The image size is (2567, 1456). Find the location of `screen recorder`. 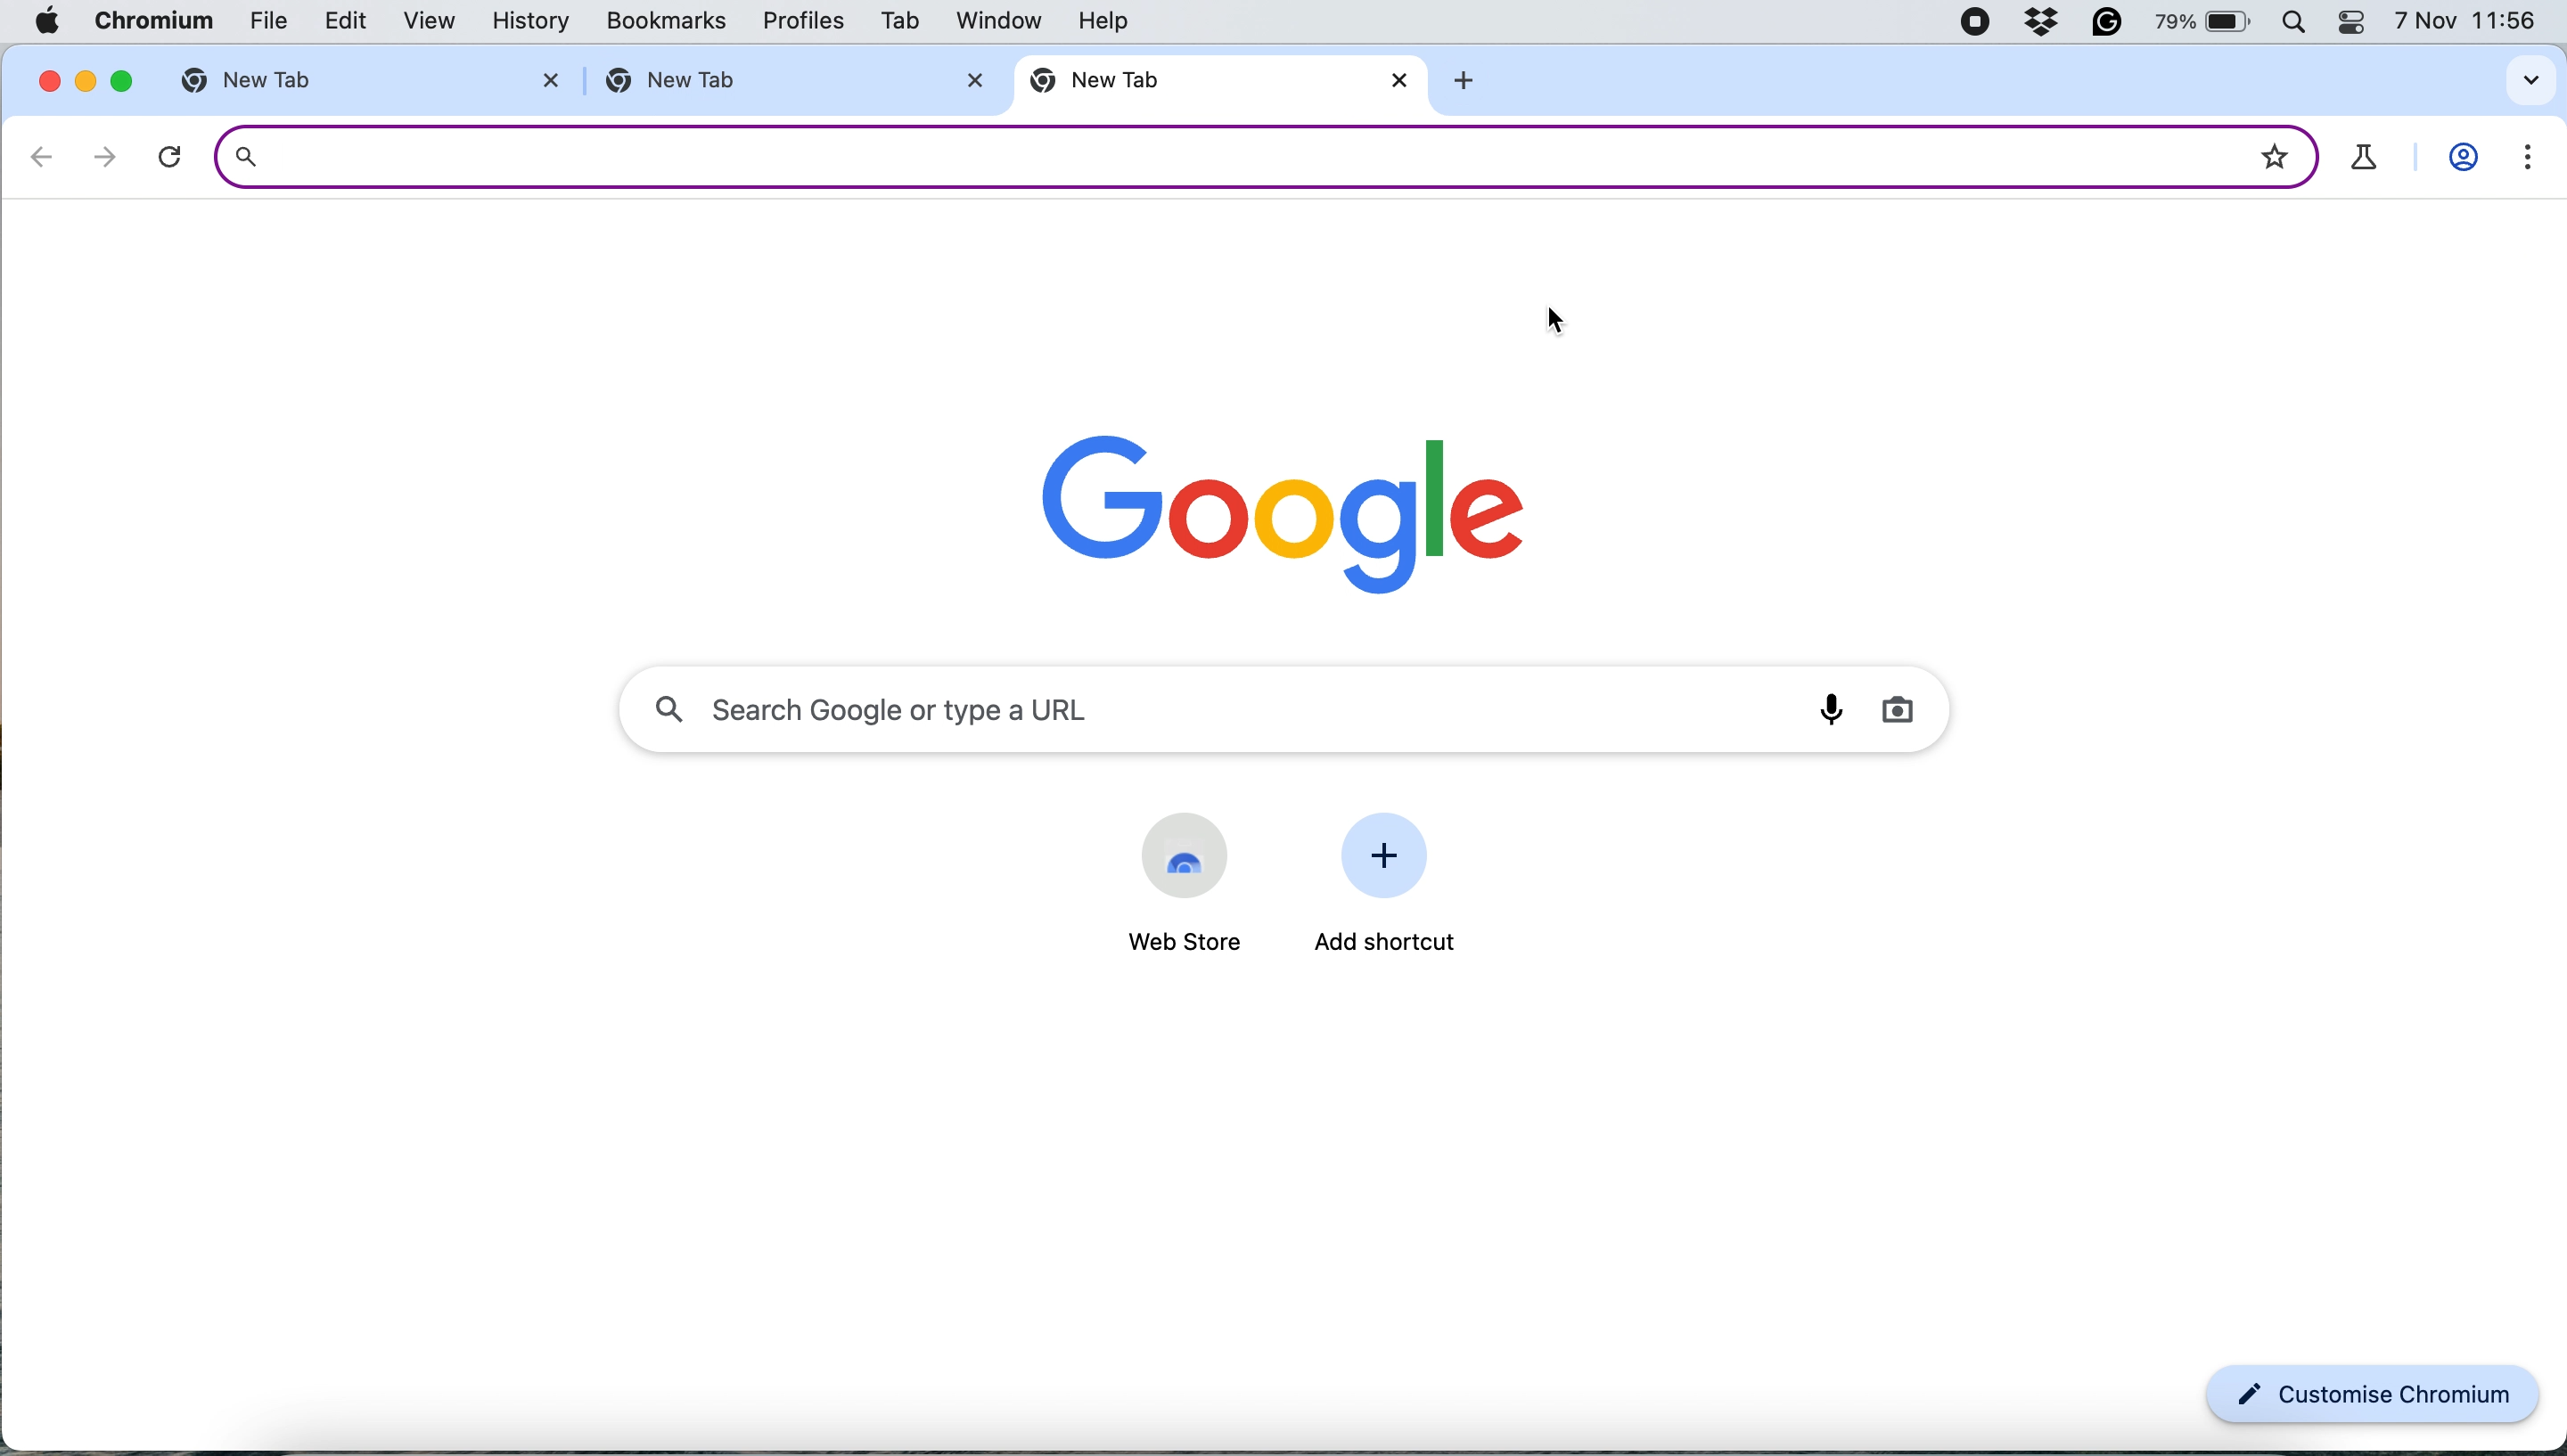

screen recorder is located at coordinates (1974, 24).